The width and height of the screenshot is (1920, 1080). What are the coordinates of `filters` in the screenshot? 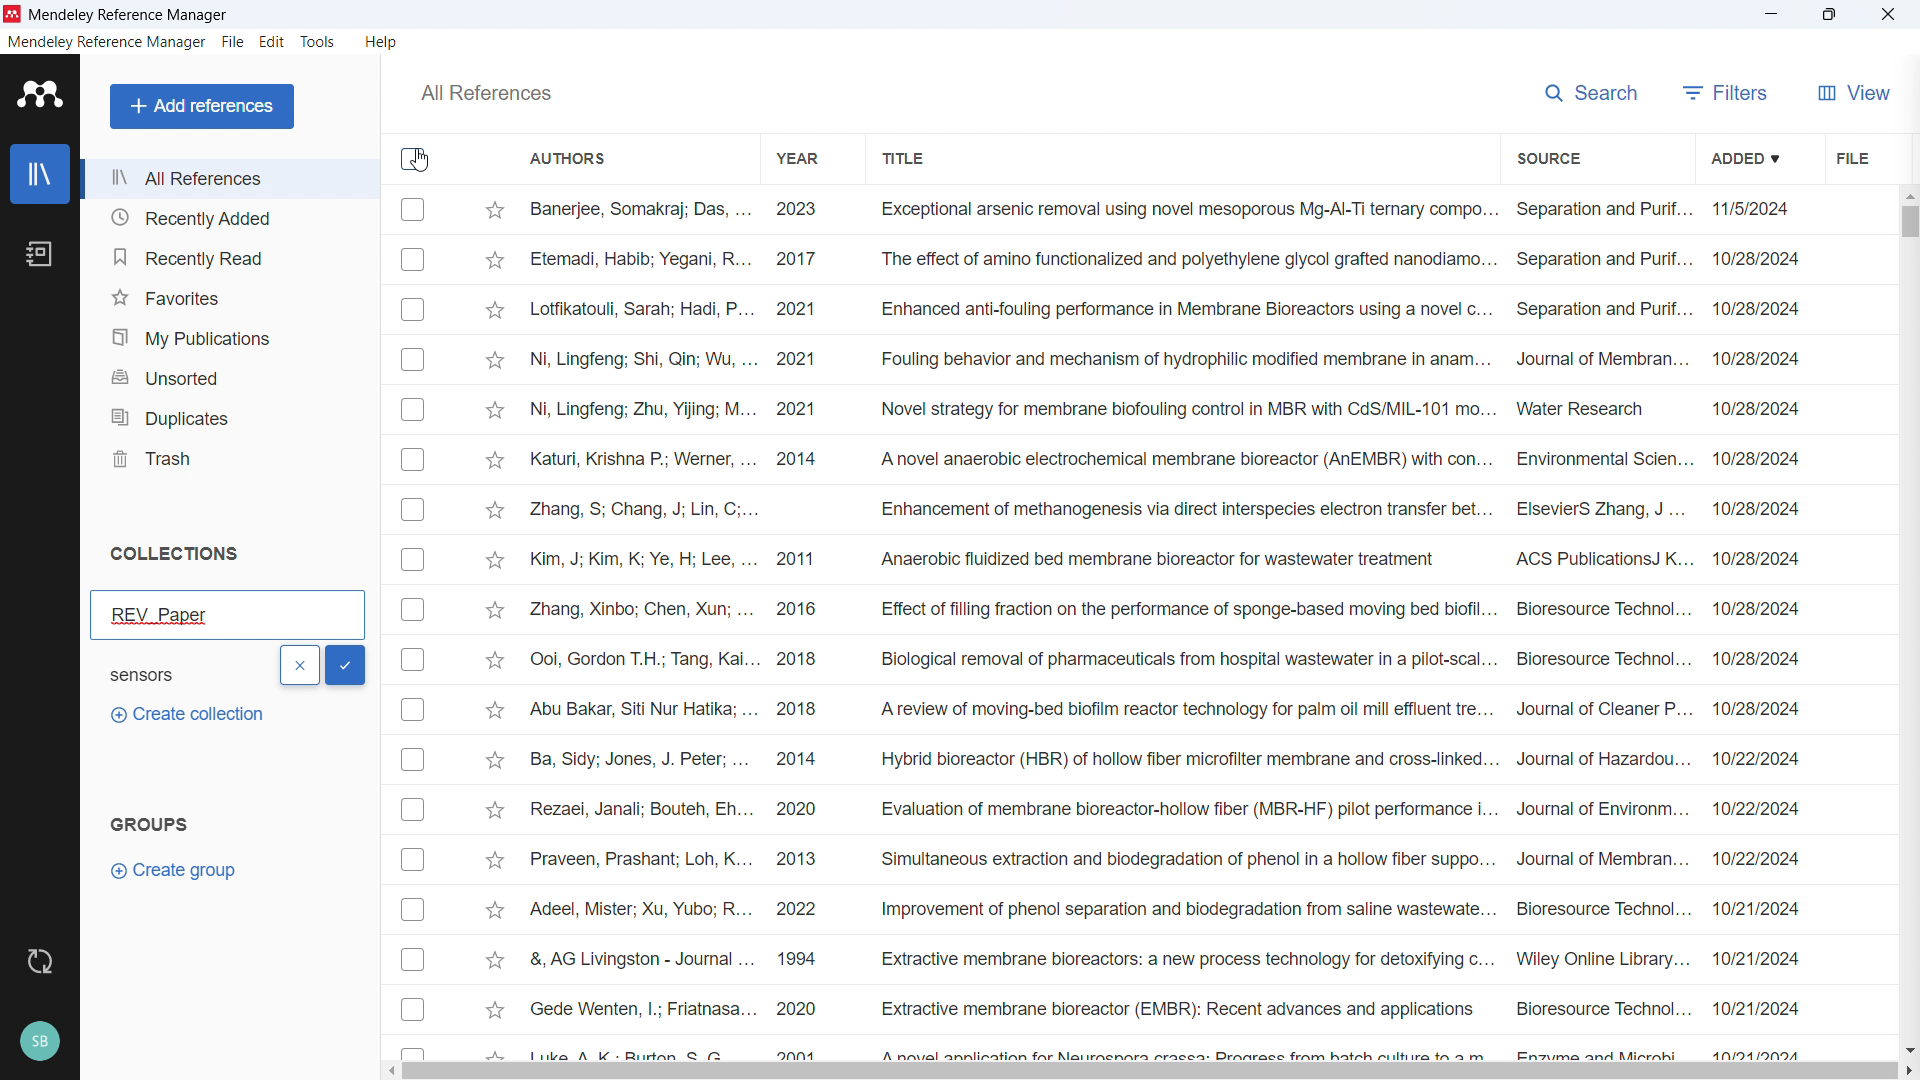 It's located at (1726, 90).